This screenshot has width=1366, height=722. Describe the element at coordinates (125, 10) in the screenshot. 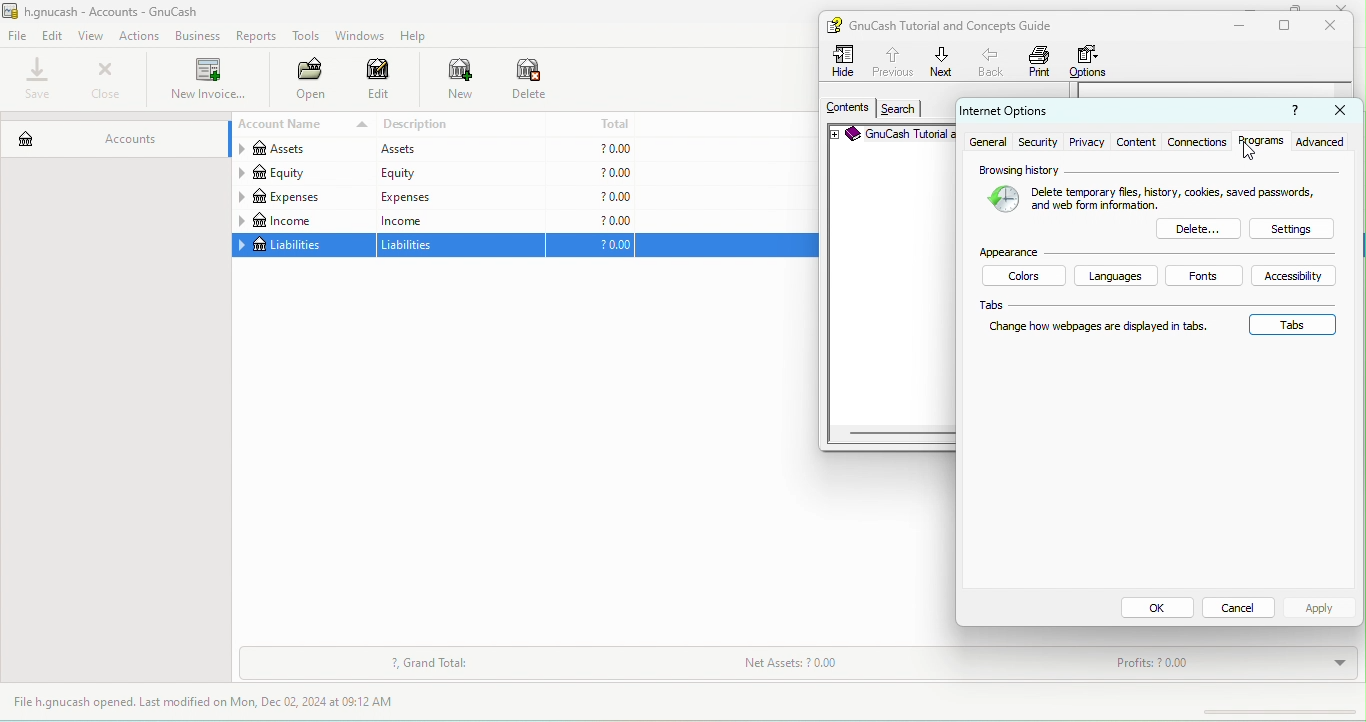

I see `h. gnucash-accounts-gnu cash` at that location.